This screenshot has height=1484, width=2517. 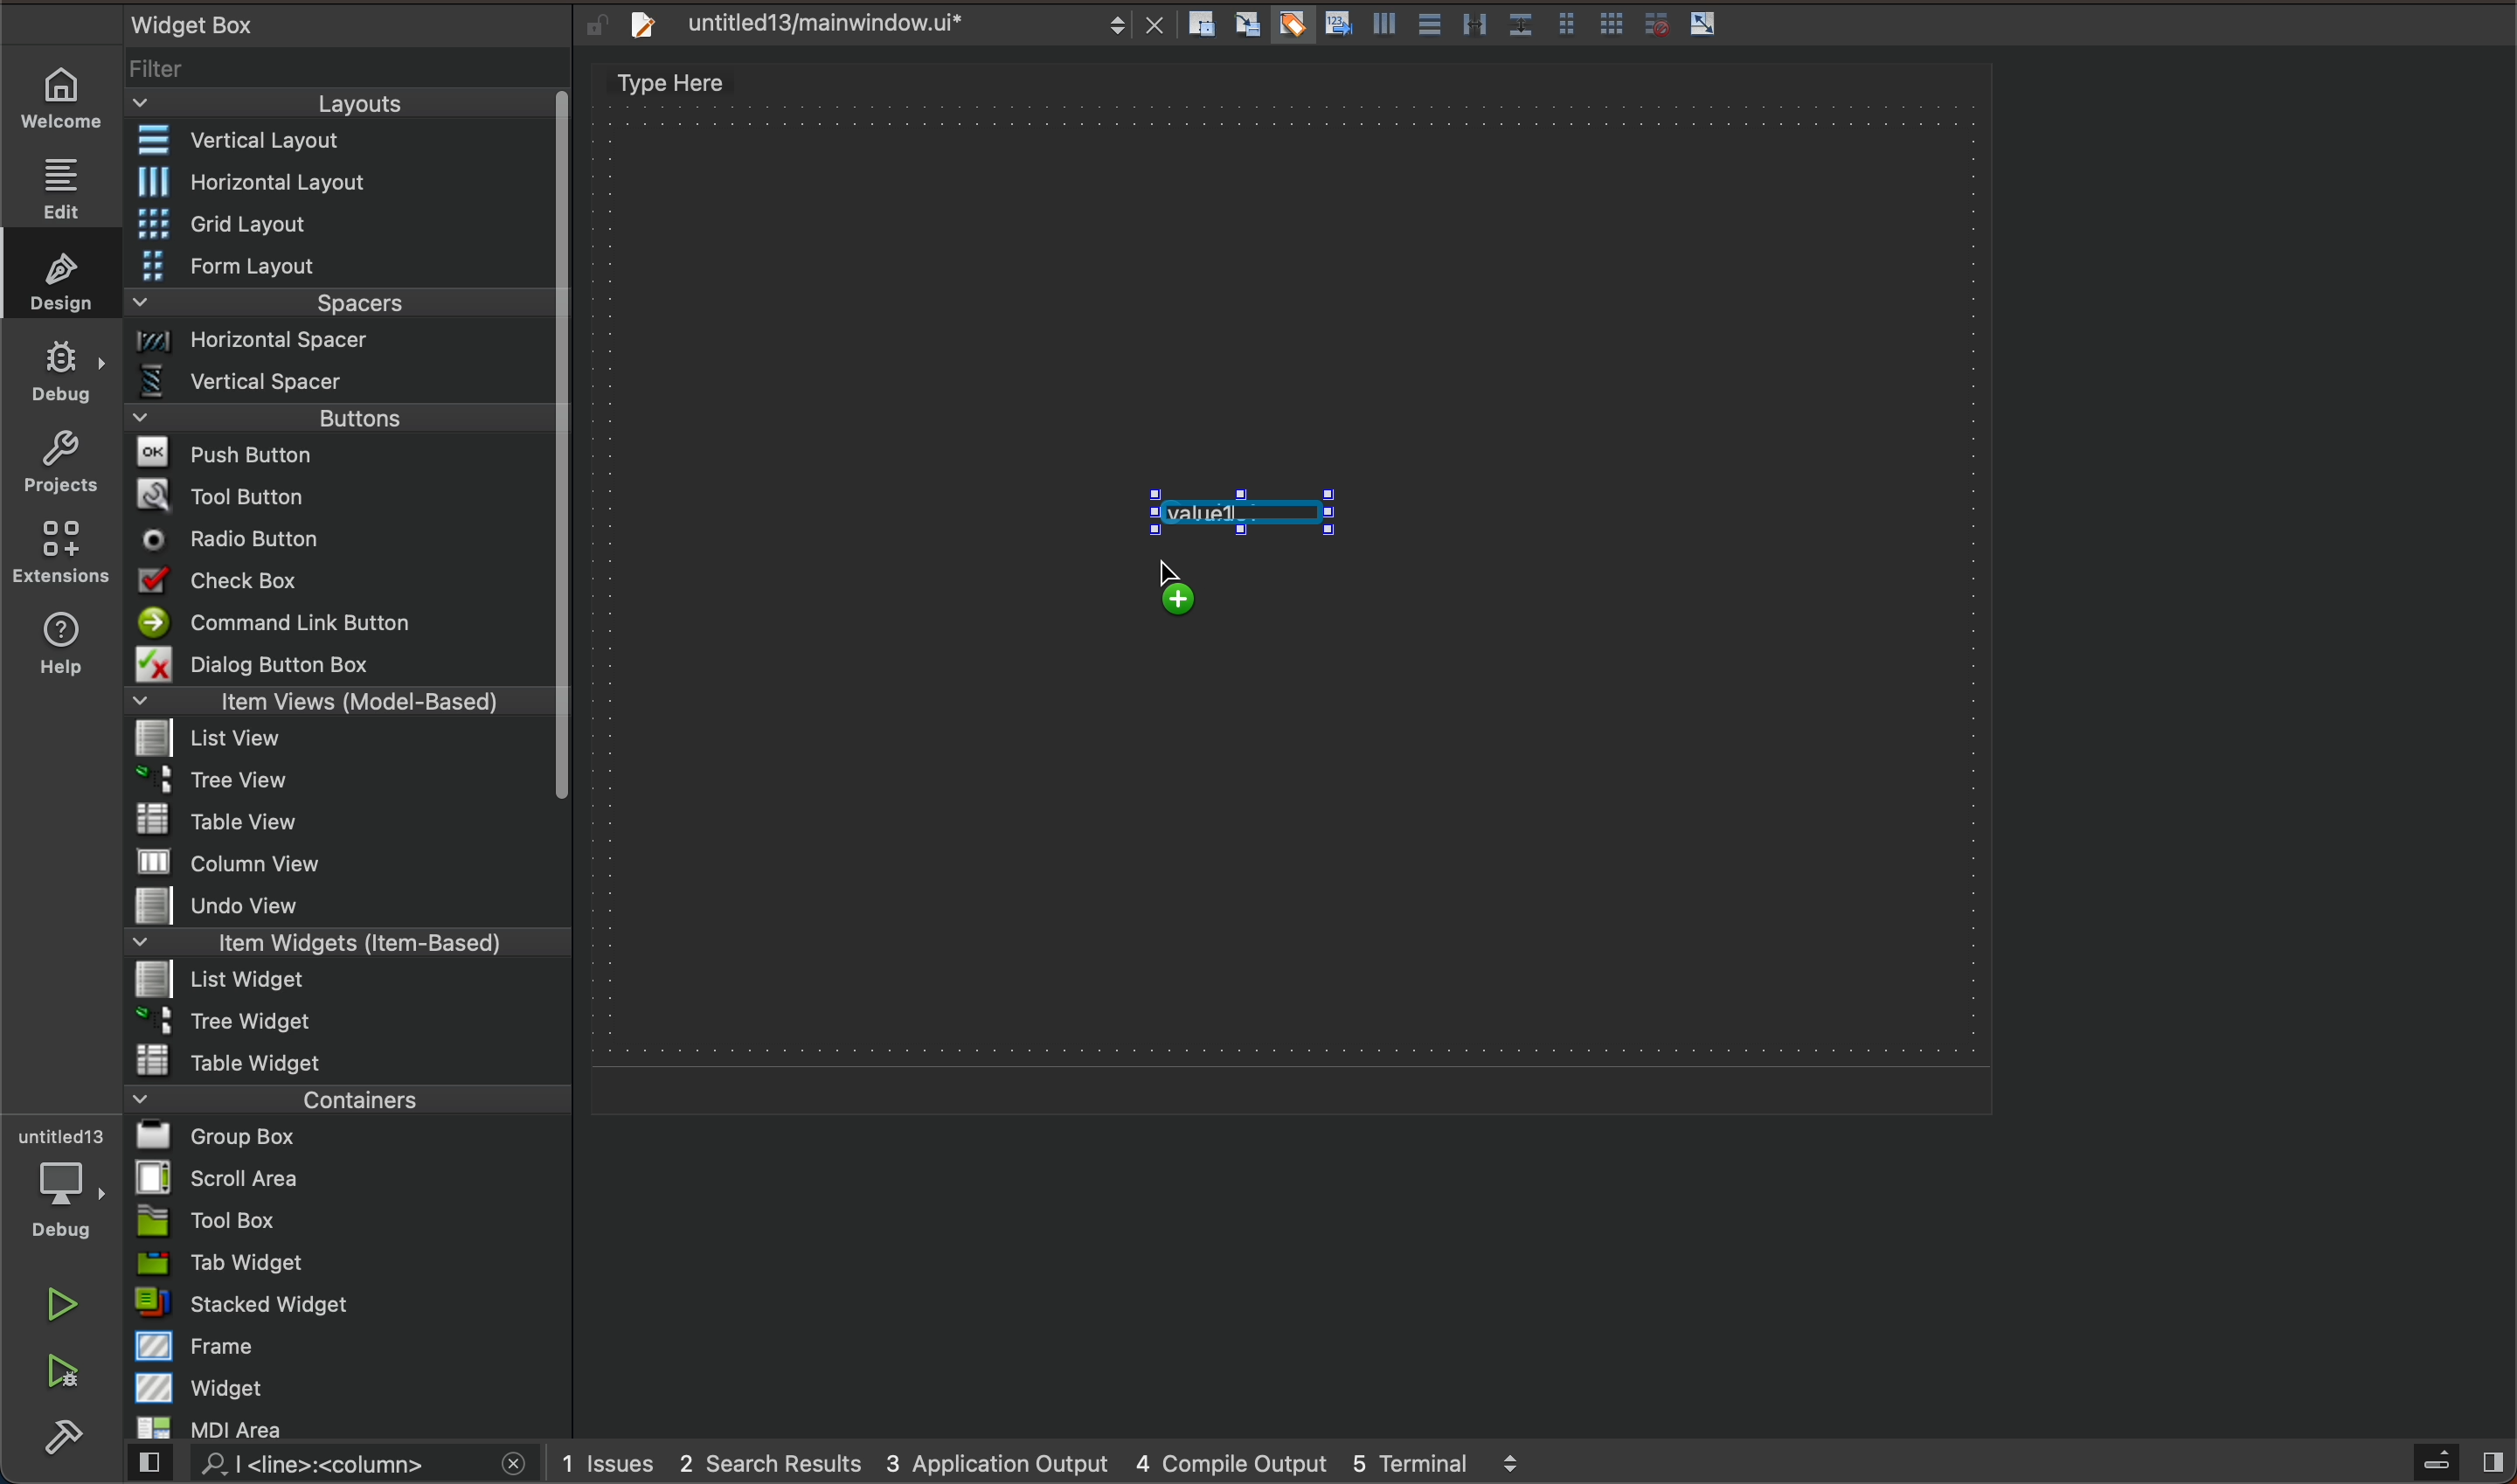 I want to click on start typing, so click(x=1238, y=513).